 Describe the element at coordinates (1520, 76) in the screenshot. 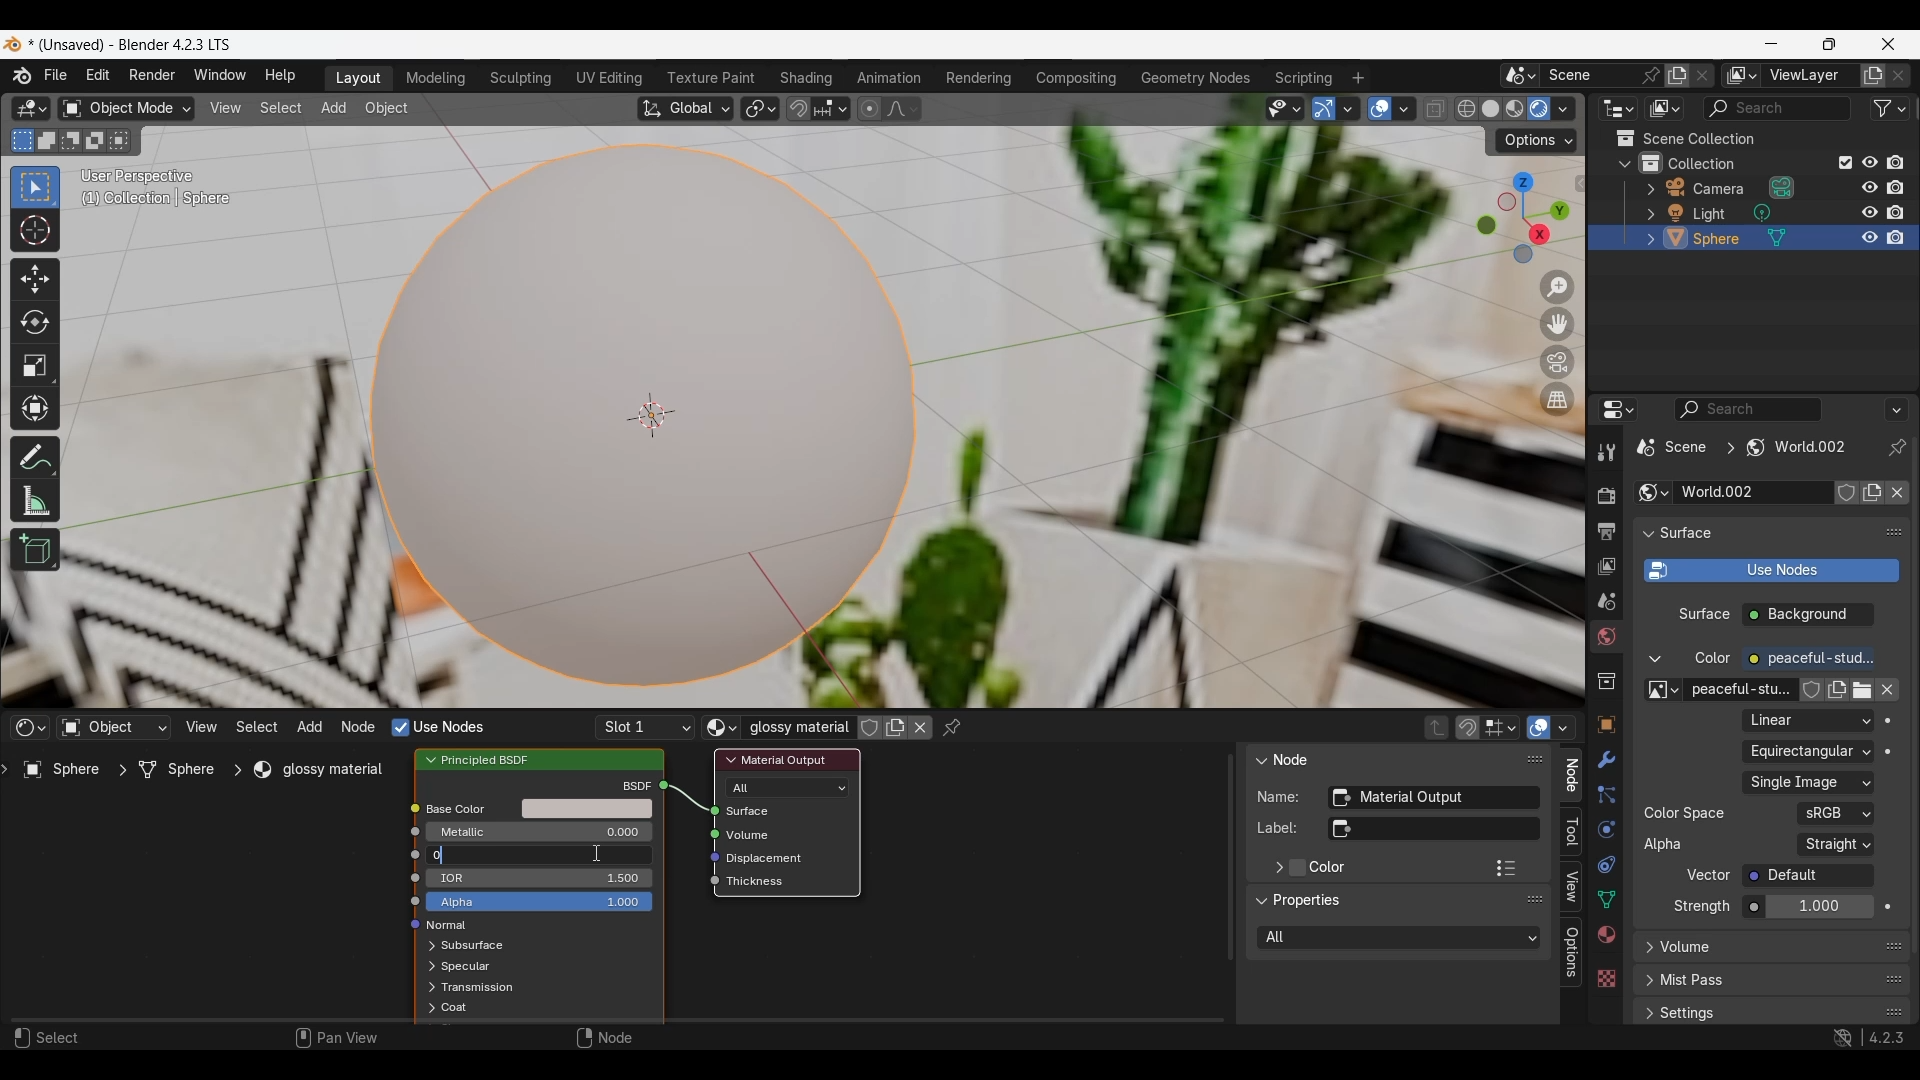

I see `Browse scene to be linked` at that location.